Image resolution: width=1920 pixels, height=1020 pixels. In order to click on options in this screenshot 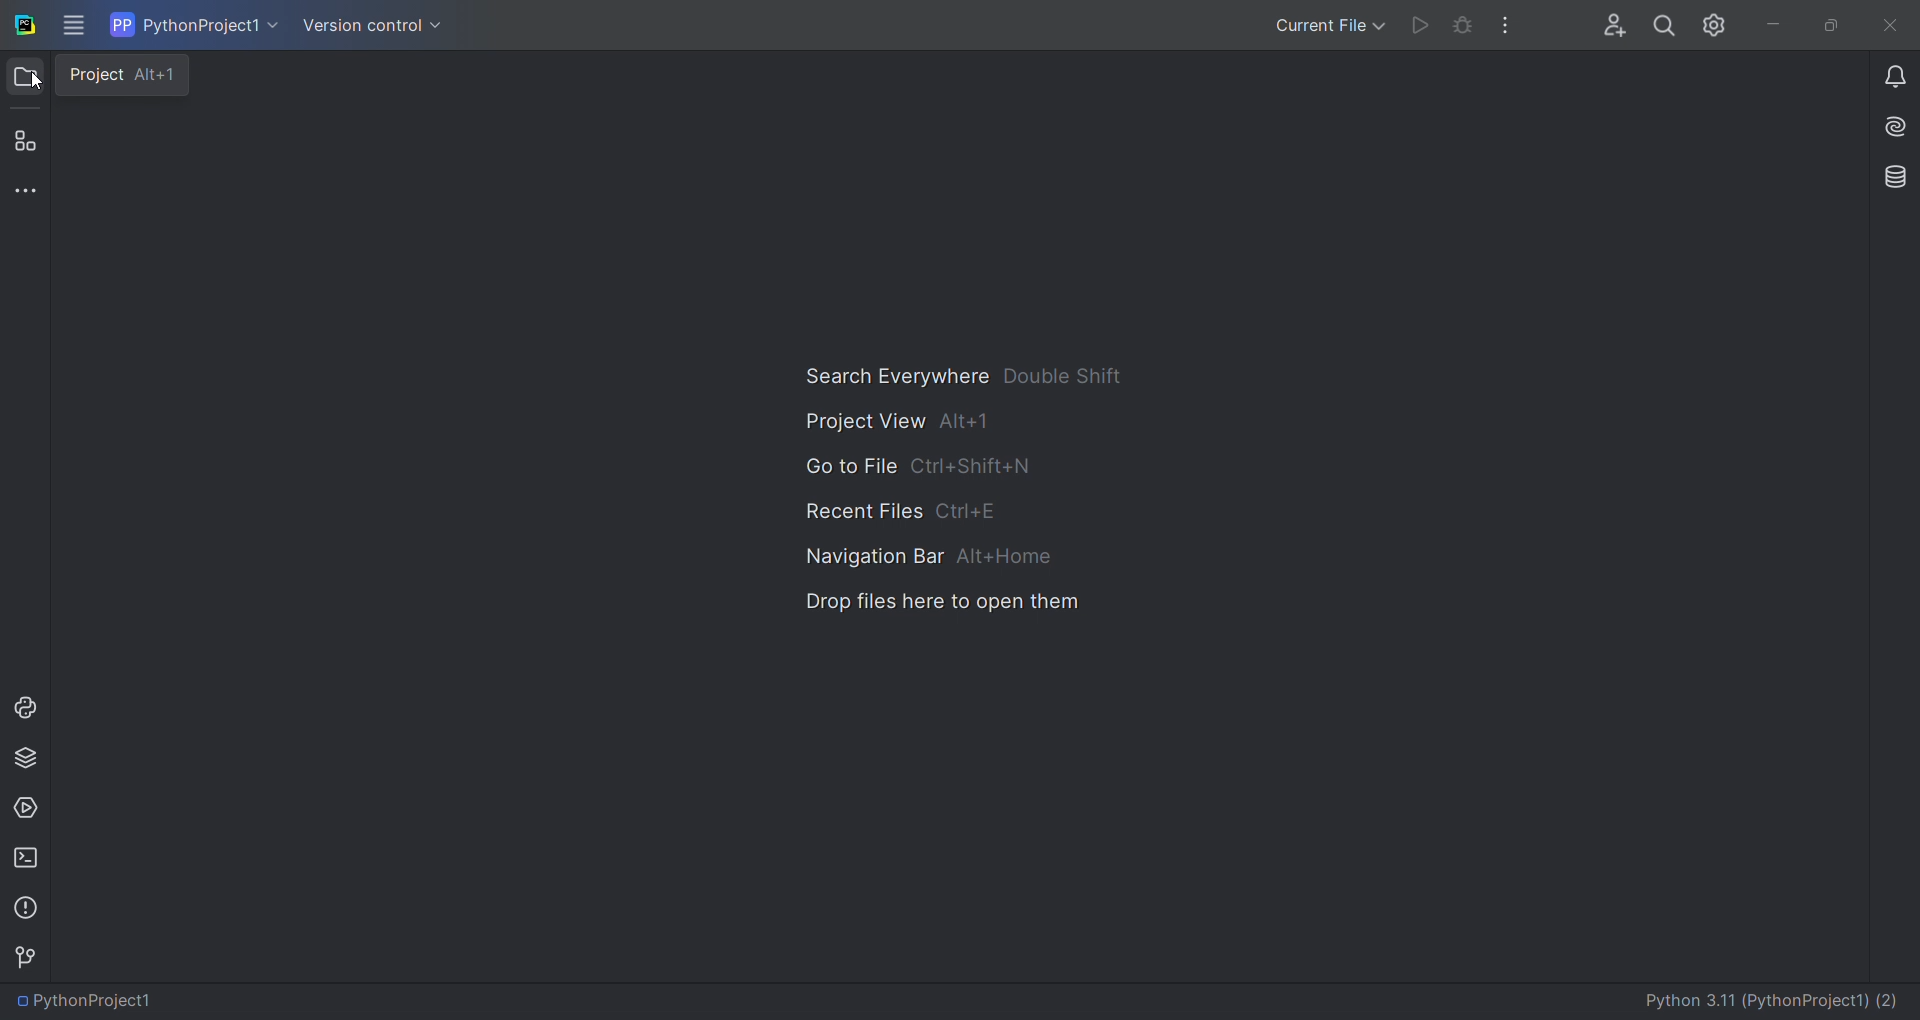, I will do `click(1501, 26)`.